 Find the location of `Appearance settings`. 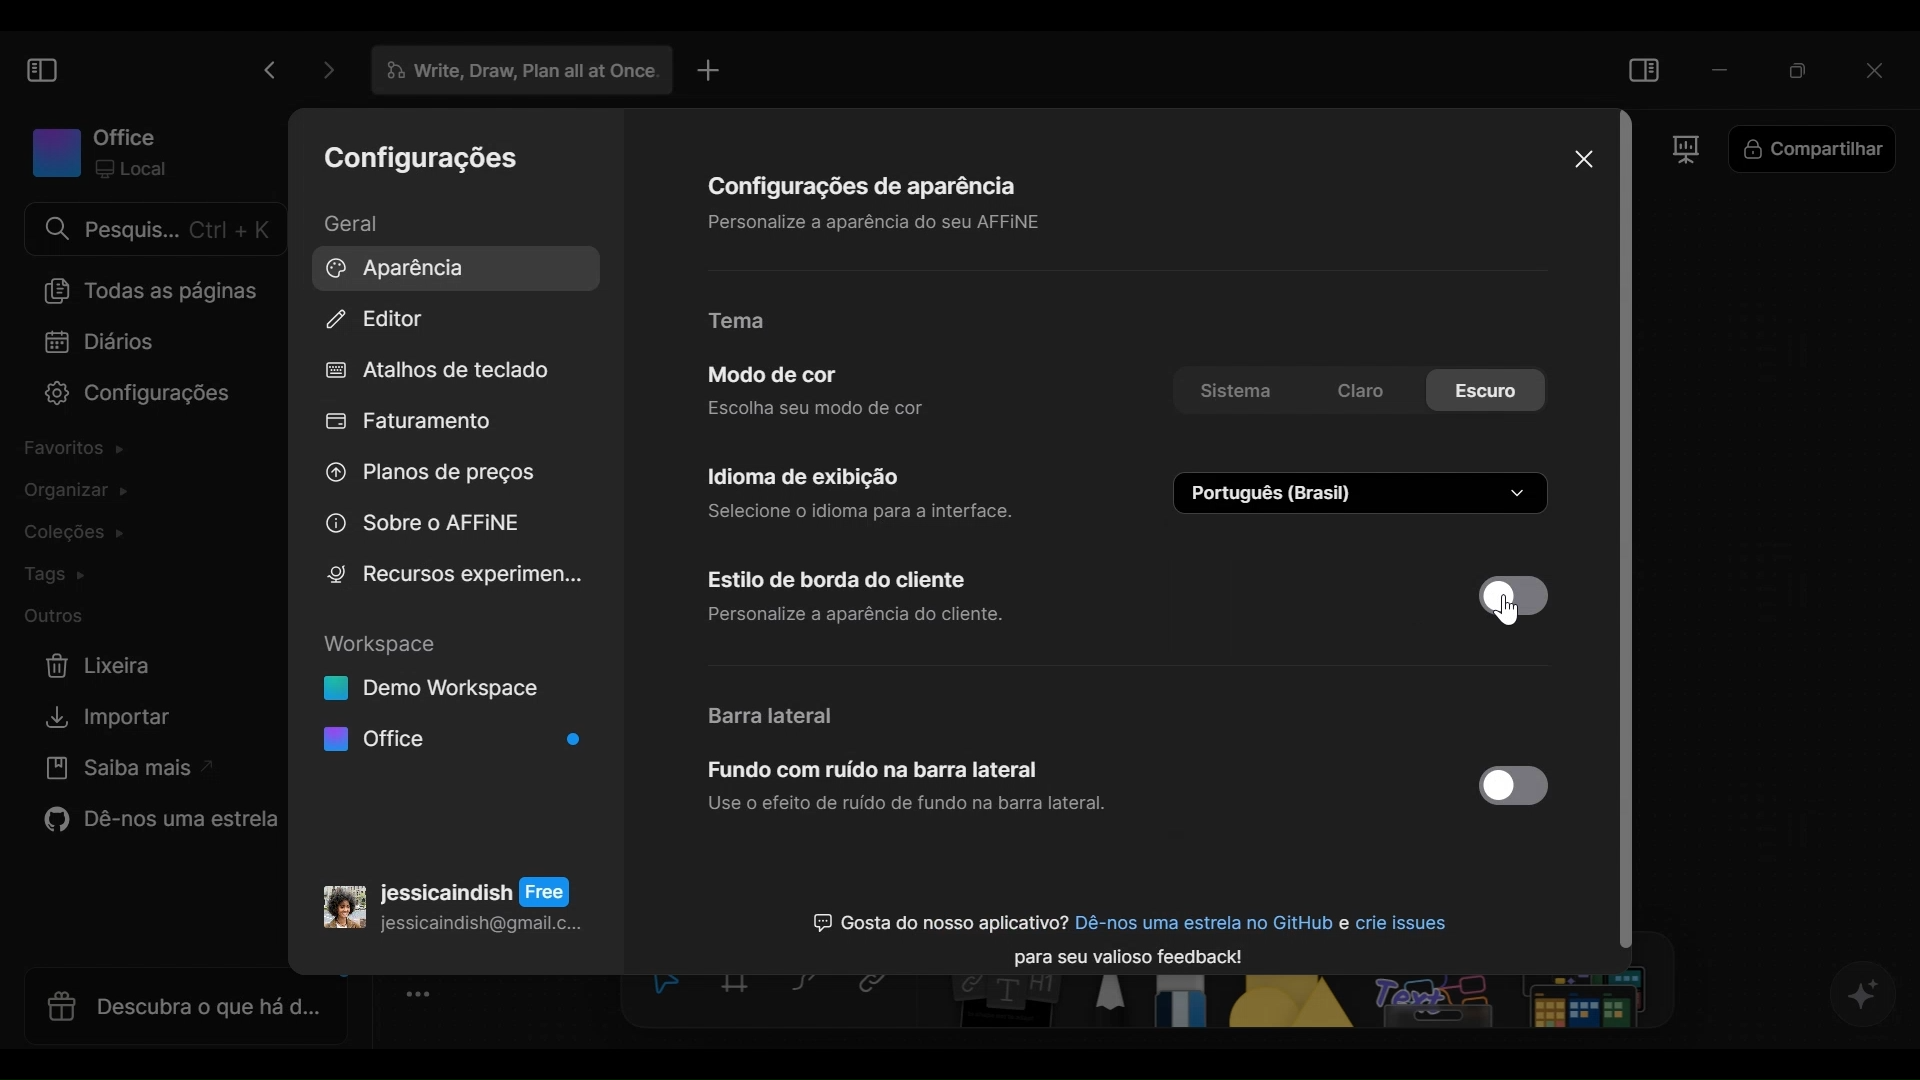

Appearance settings is located at coordinates (865, 201).